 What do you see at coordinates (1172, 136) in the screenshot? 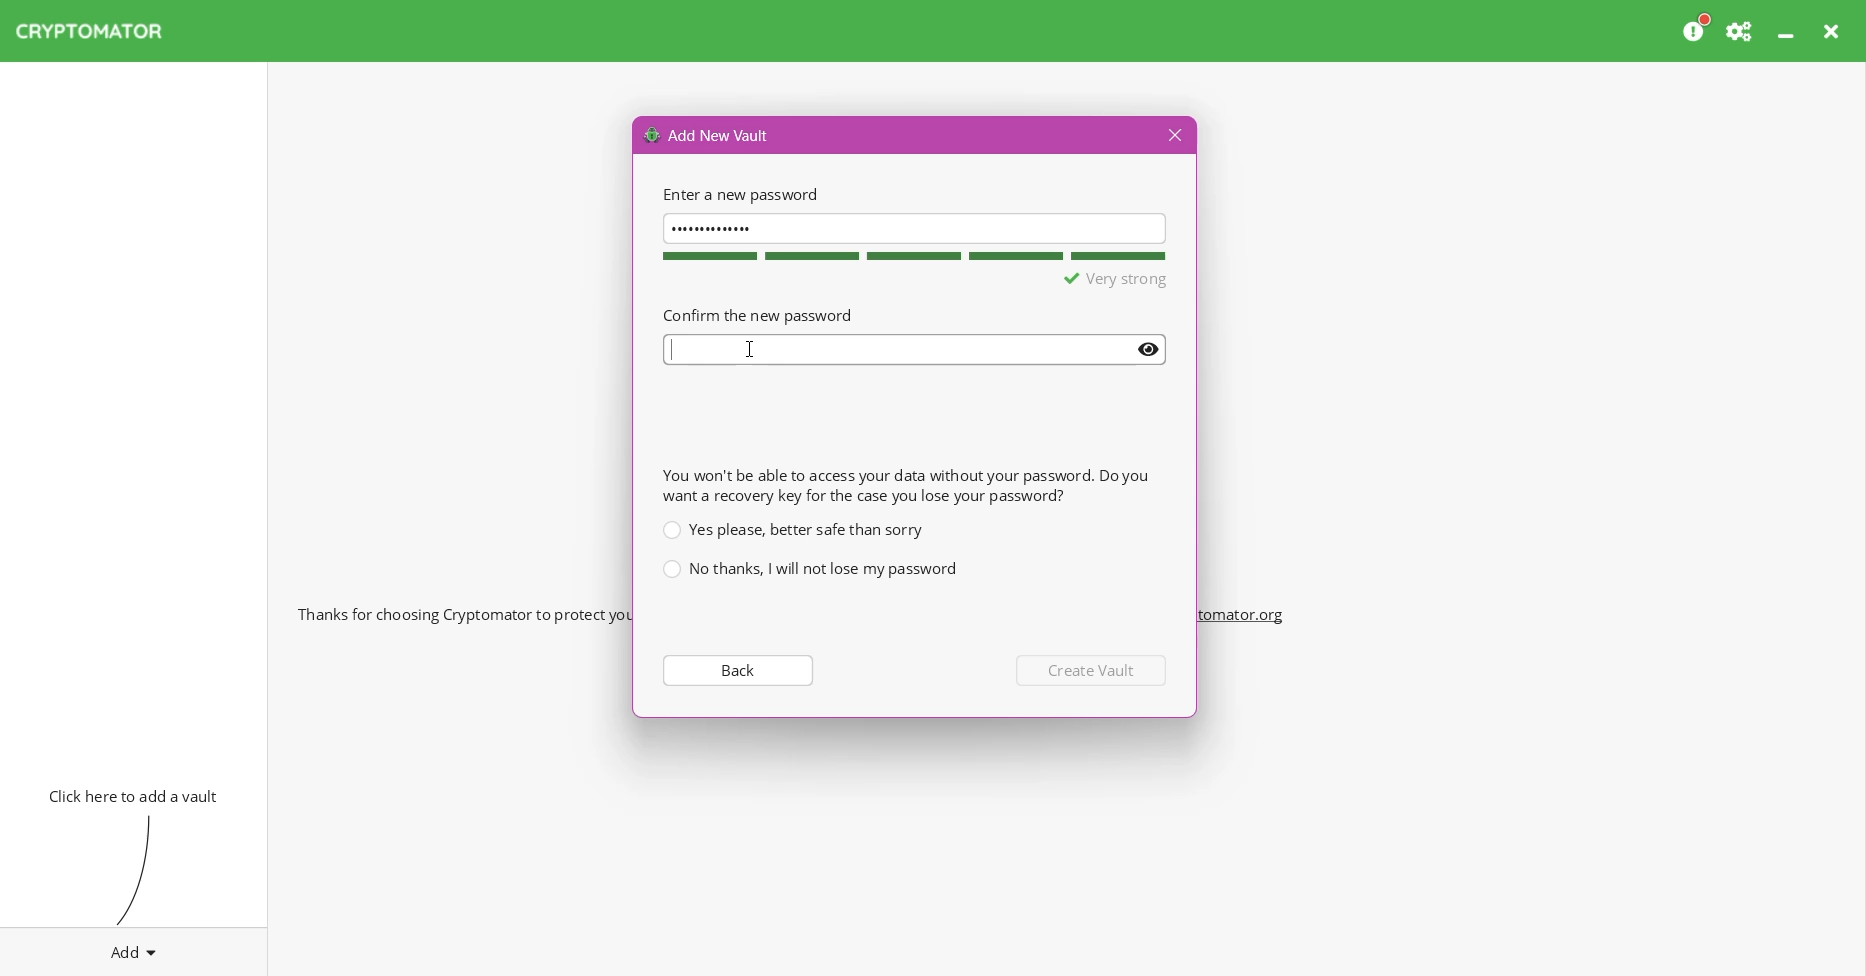
I see `Close` at bounding box center [1172, 136].